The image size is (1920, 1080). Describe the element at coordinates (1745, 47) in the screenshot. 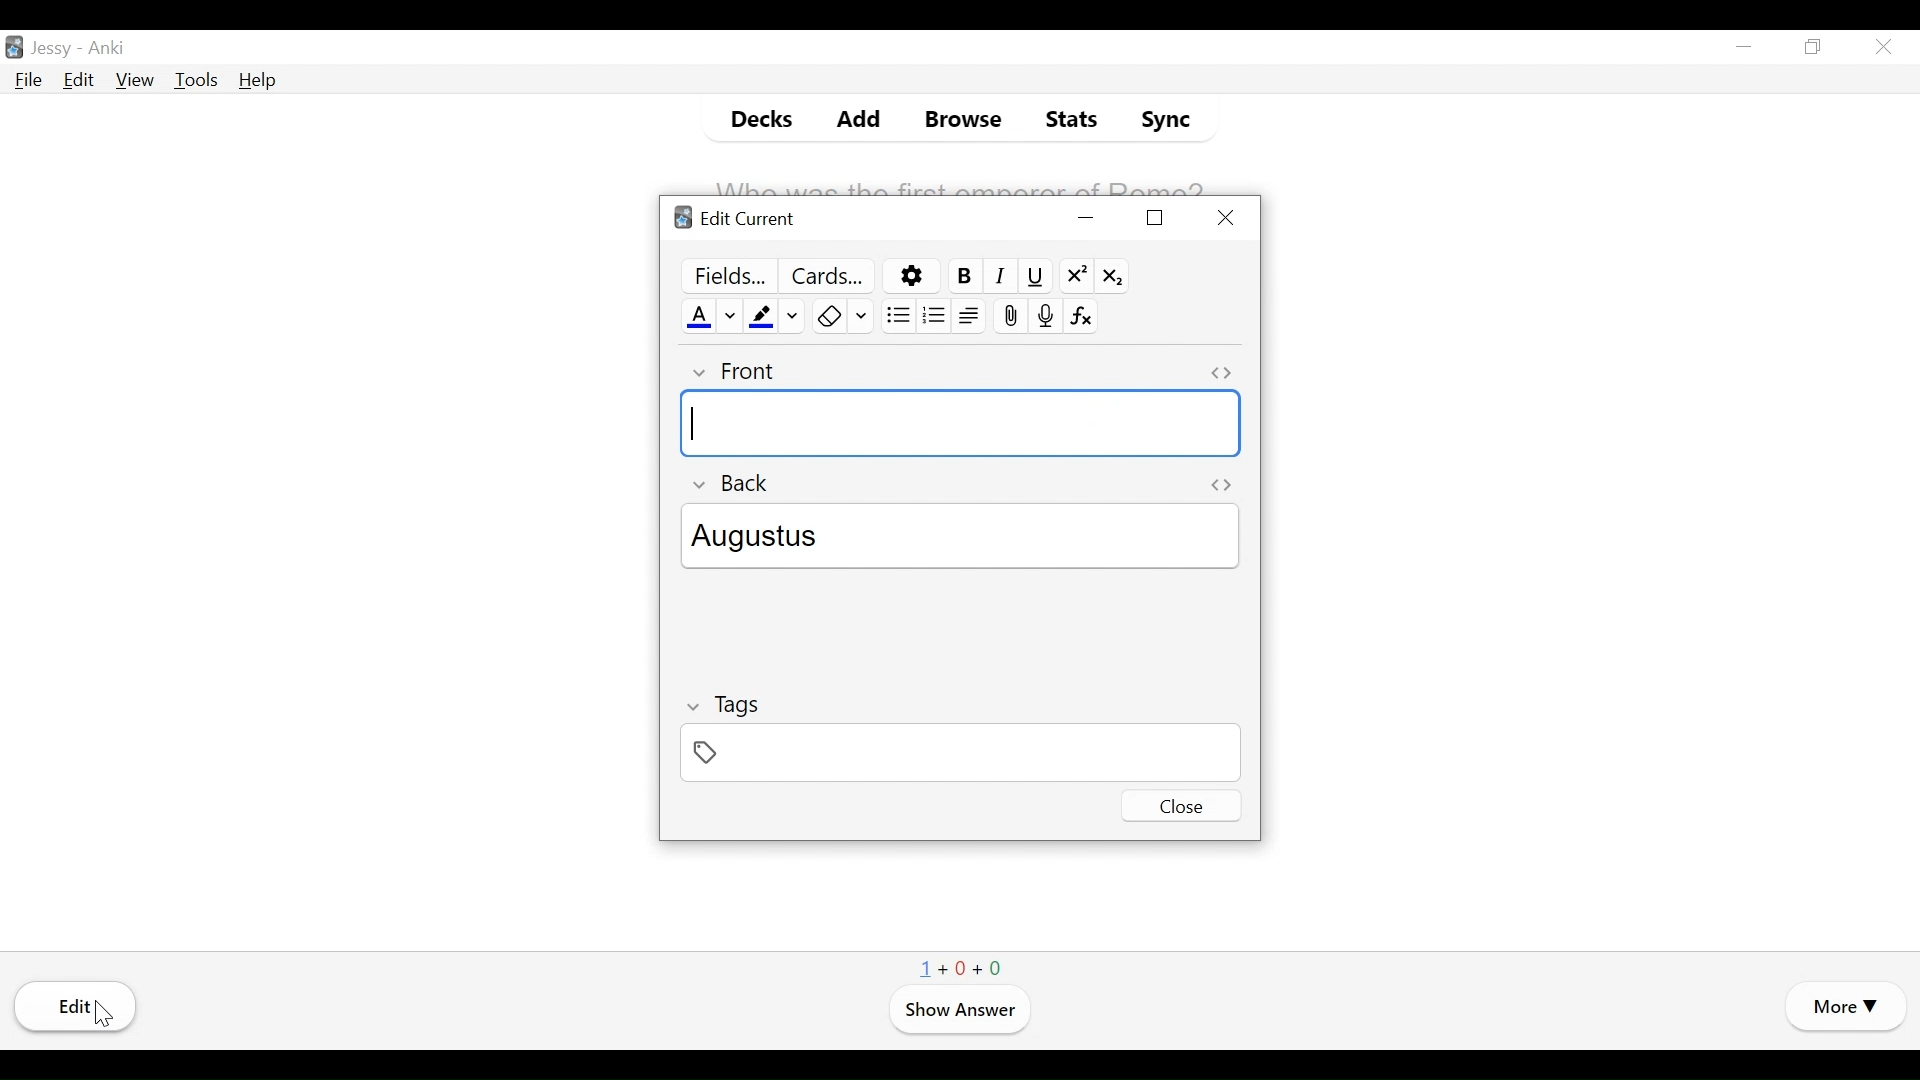

I see `minimize` at that location.